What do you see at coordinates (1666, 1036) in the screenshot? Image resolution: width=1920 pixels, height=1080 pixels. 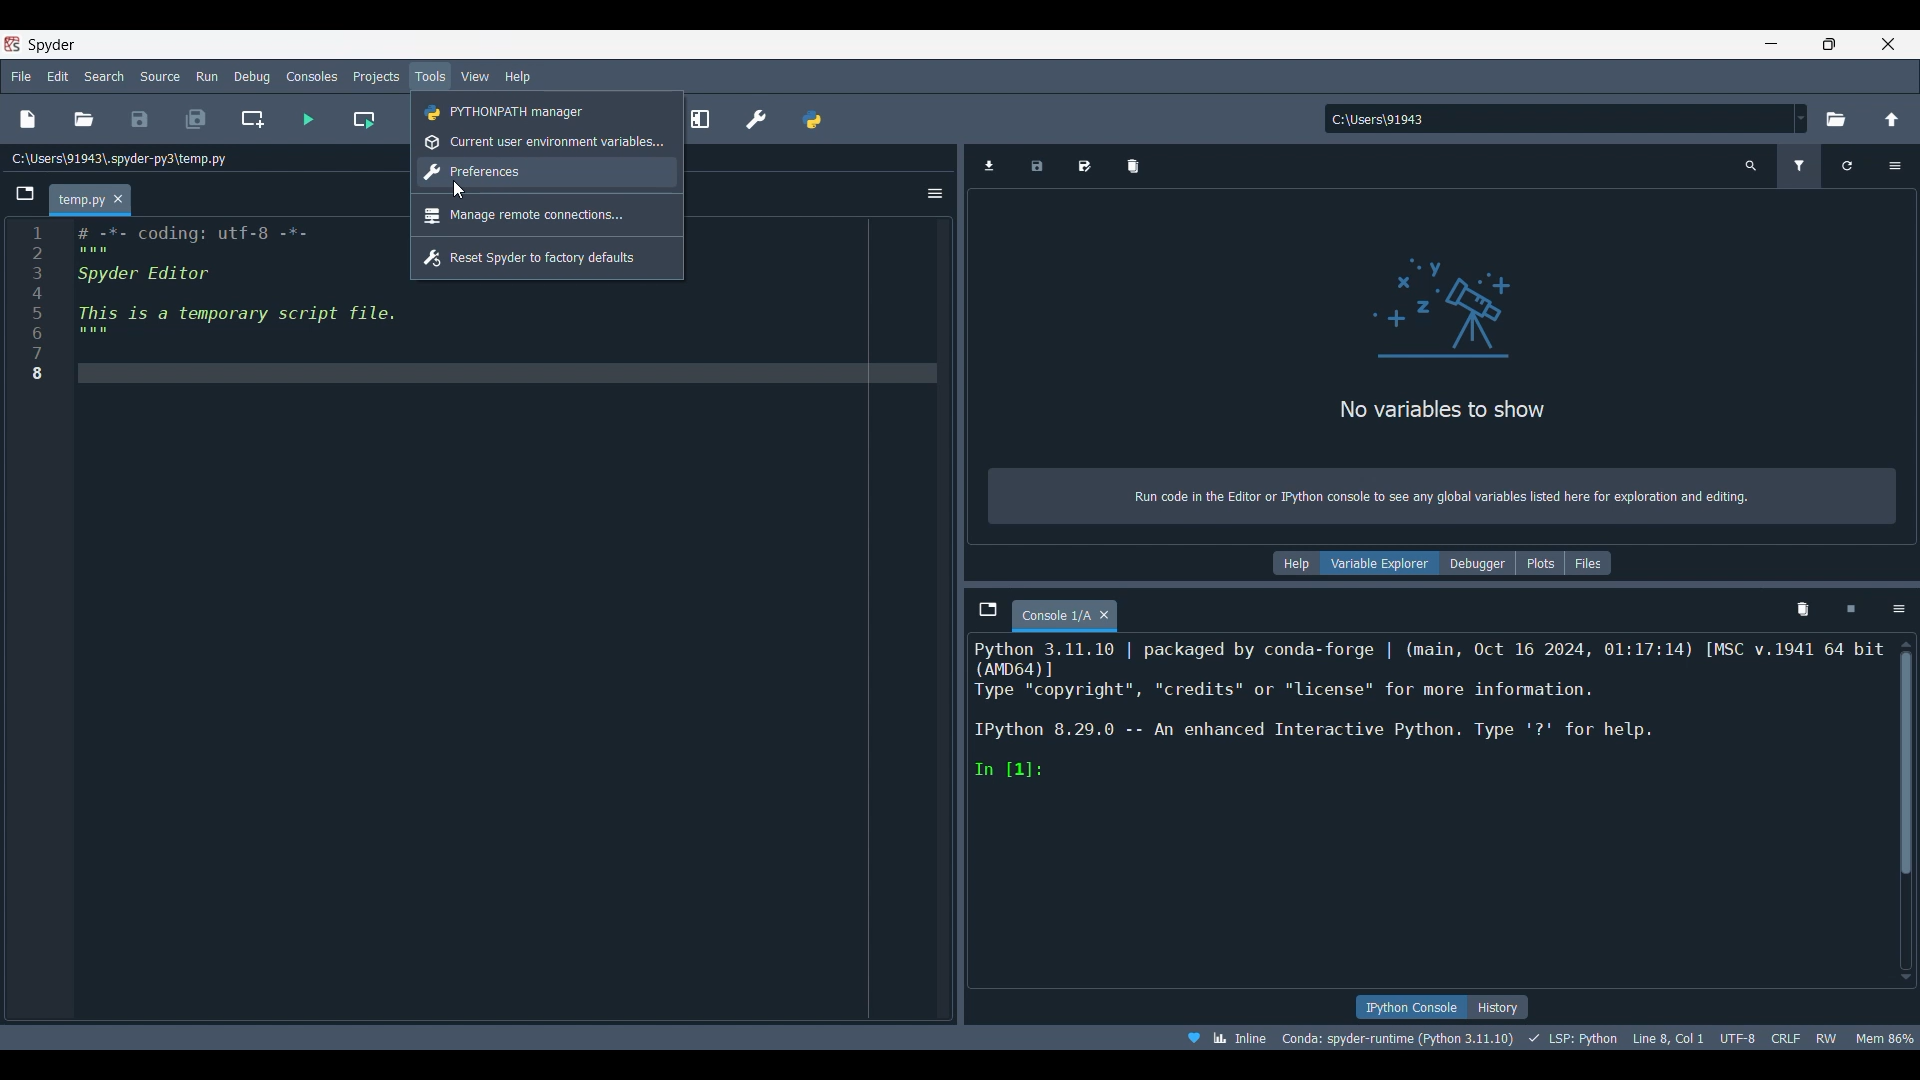 I see `cursor details` at bounding box center [1666, 1036].